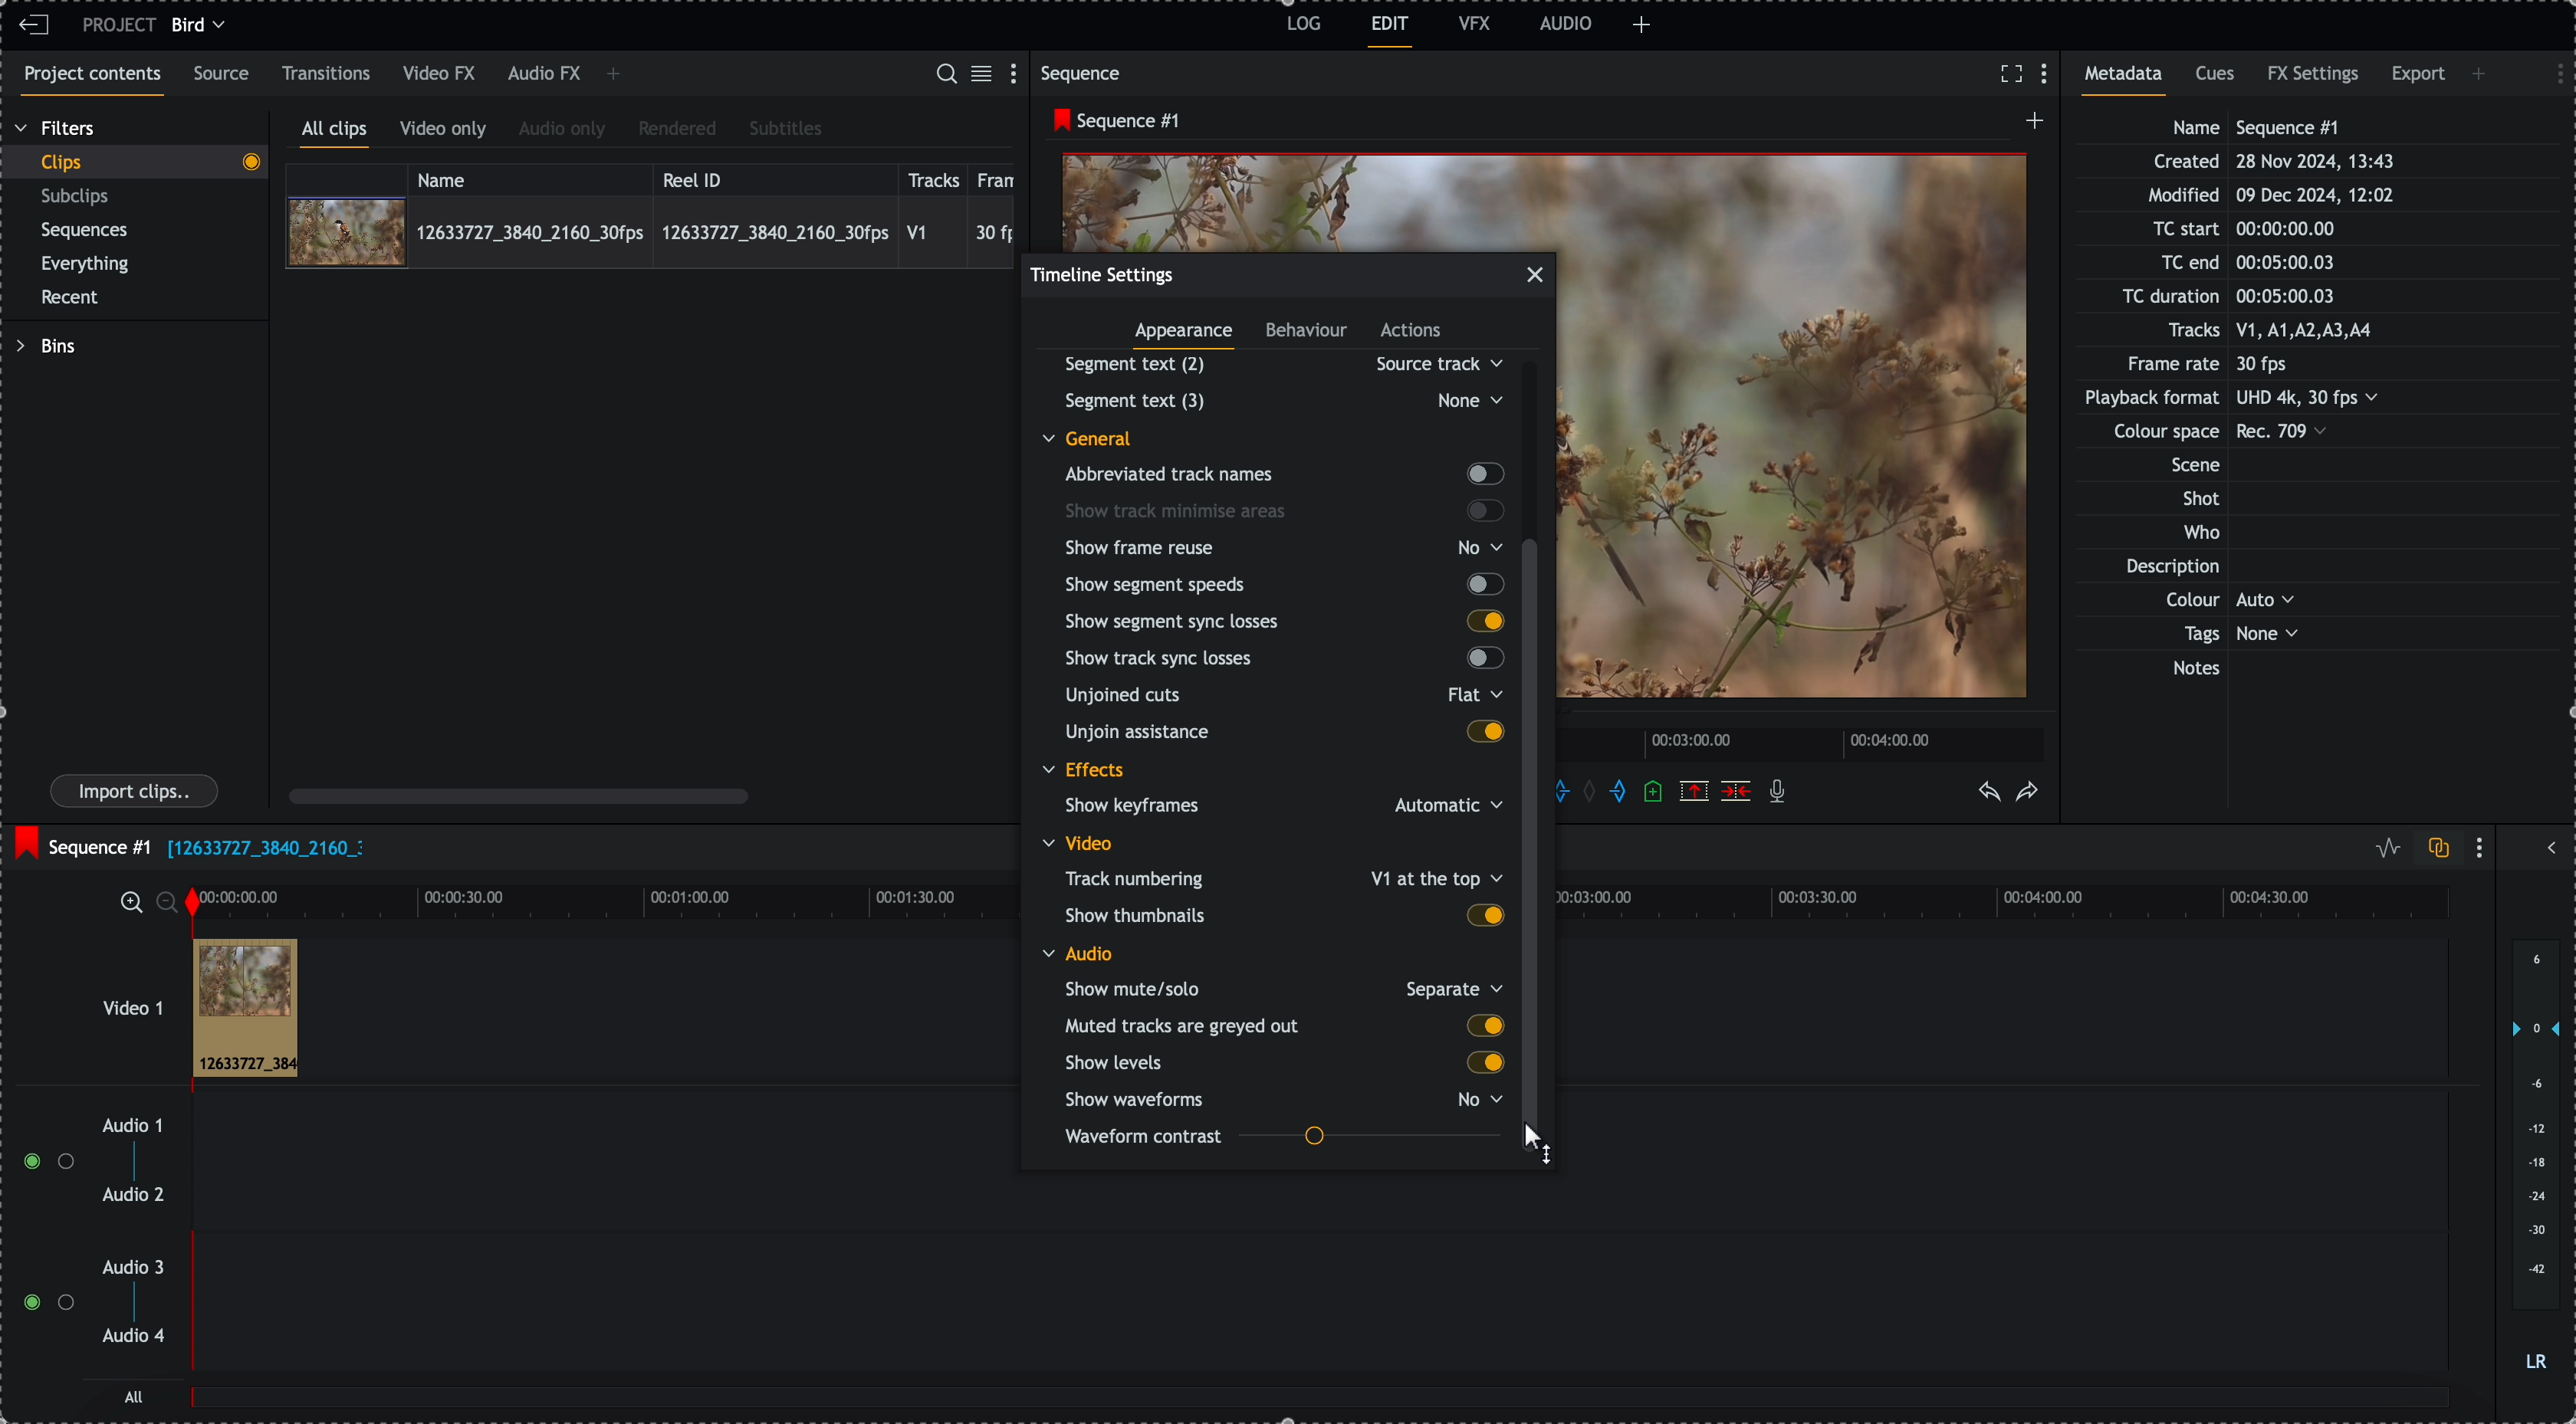  What do you see at coordinates (2383, 848) in the screenshot?
I see `toggle audio levels editing` at bounding box center [2383, 848].